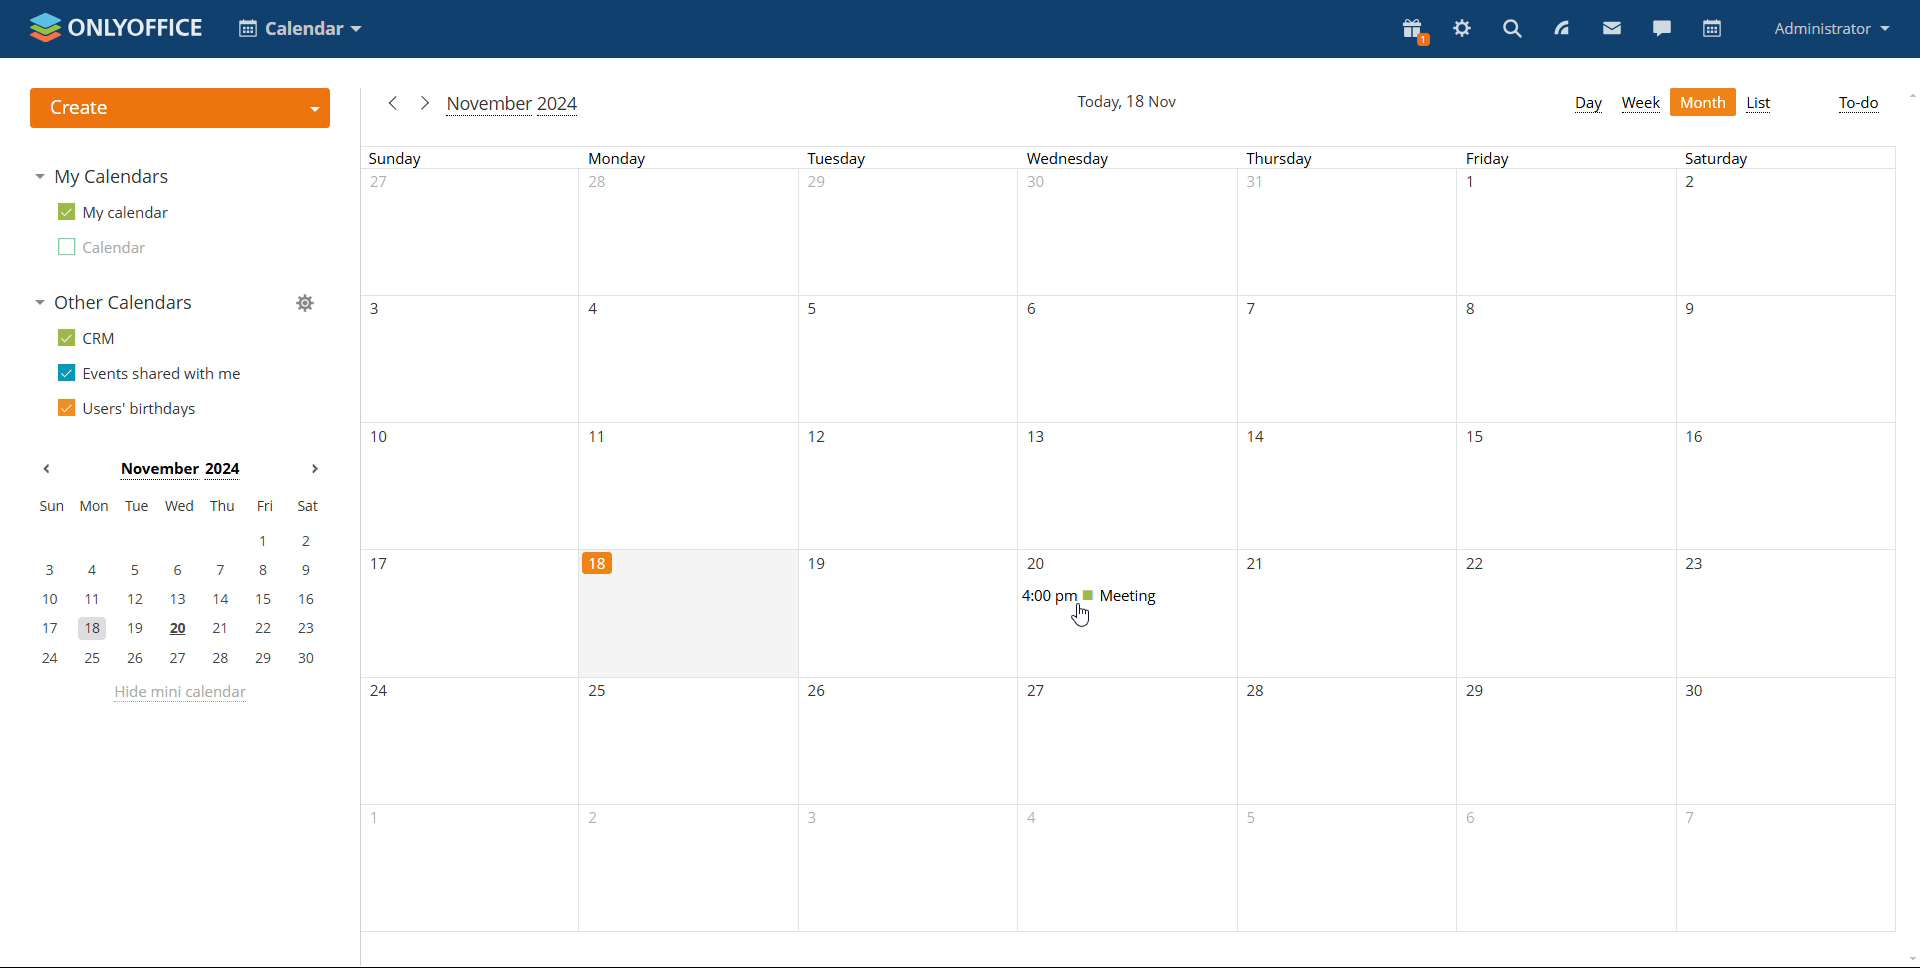 Image resolution: width=1920 pixels, height=968 pixels. What do you see at coordinates (1830, 29) in the screenshot?
I see `profile` at bounding box center [1830, 29].